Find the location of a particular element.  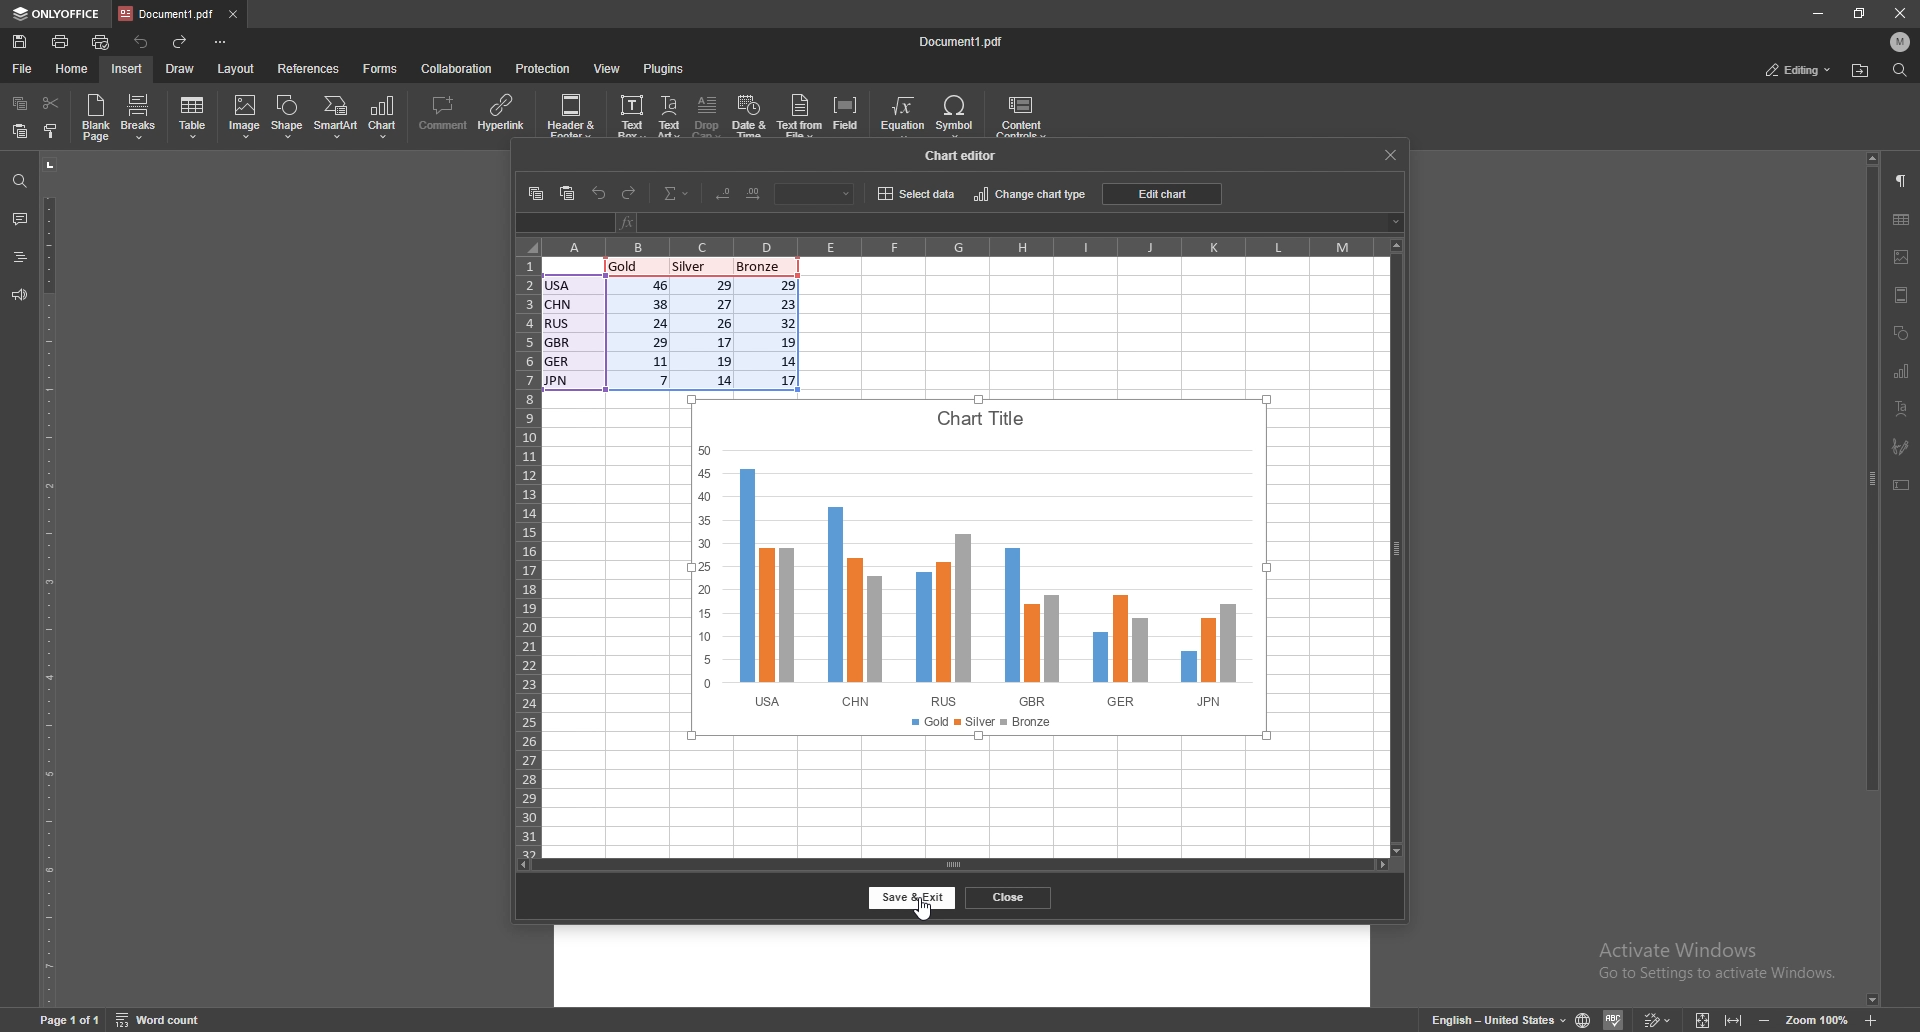

Zoom 100% is located at coordinates (1822, 1019).